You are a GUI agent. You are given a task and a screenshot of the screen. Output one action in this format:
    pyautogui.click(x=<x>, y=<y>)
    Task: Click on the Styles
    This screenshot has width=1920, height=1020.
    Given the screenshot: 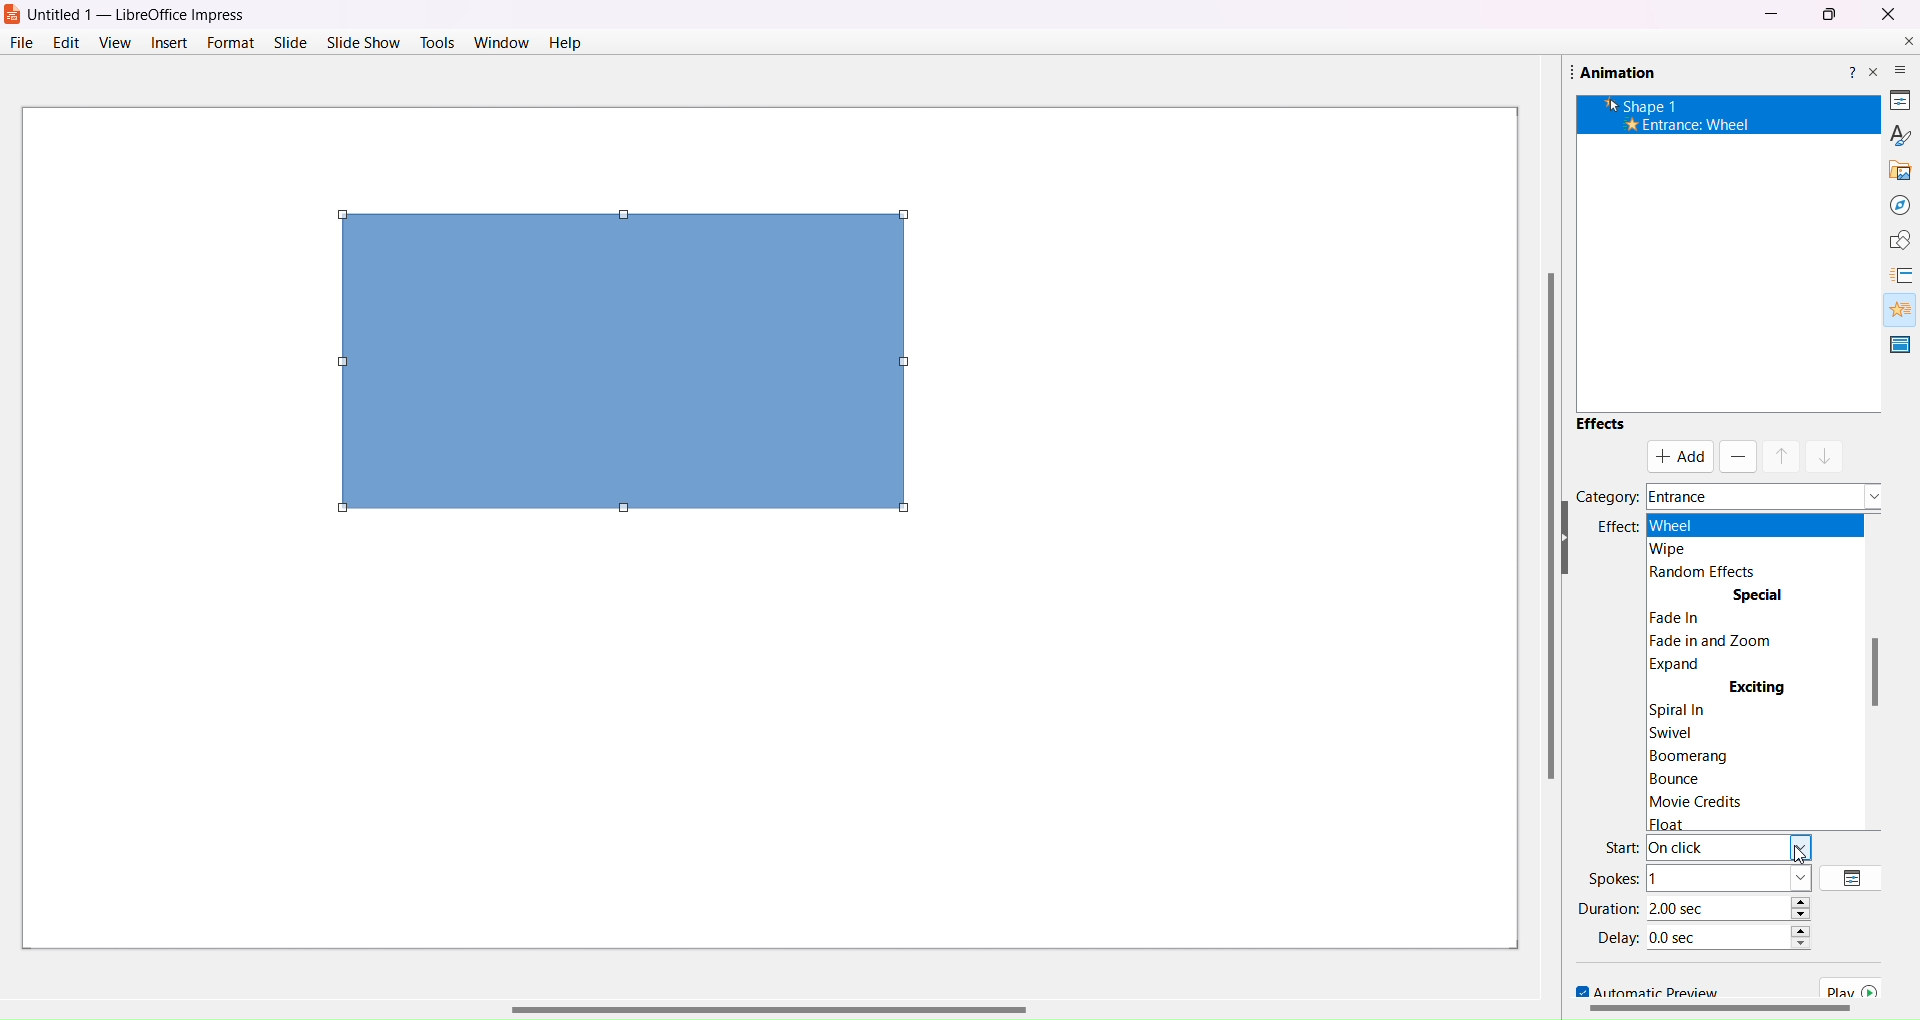 What is the action you would take?
    pyautogui.click(x=1893, y=133)
    